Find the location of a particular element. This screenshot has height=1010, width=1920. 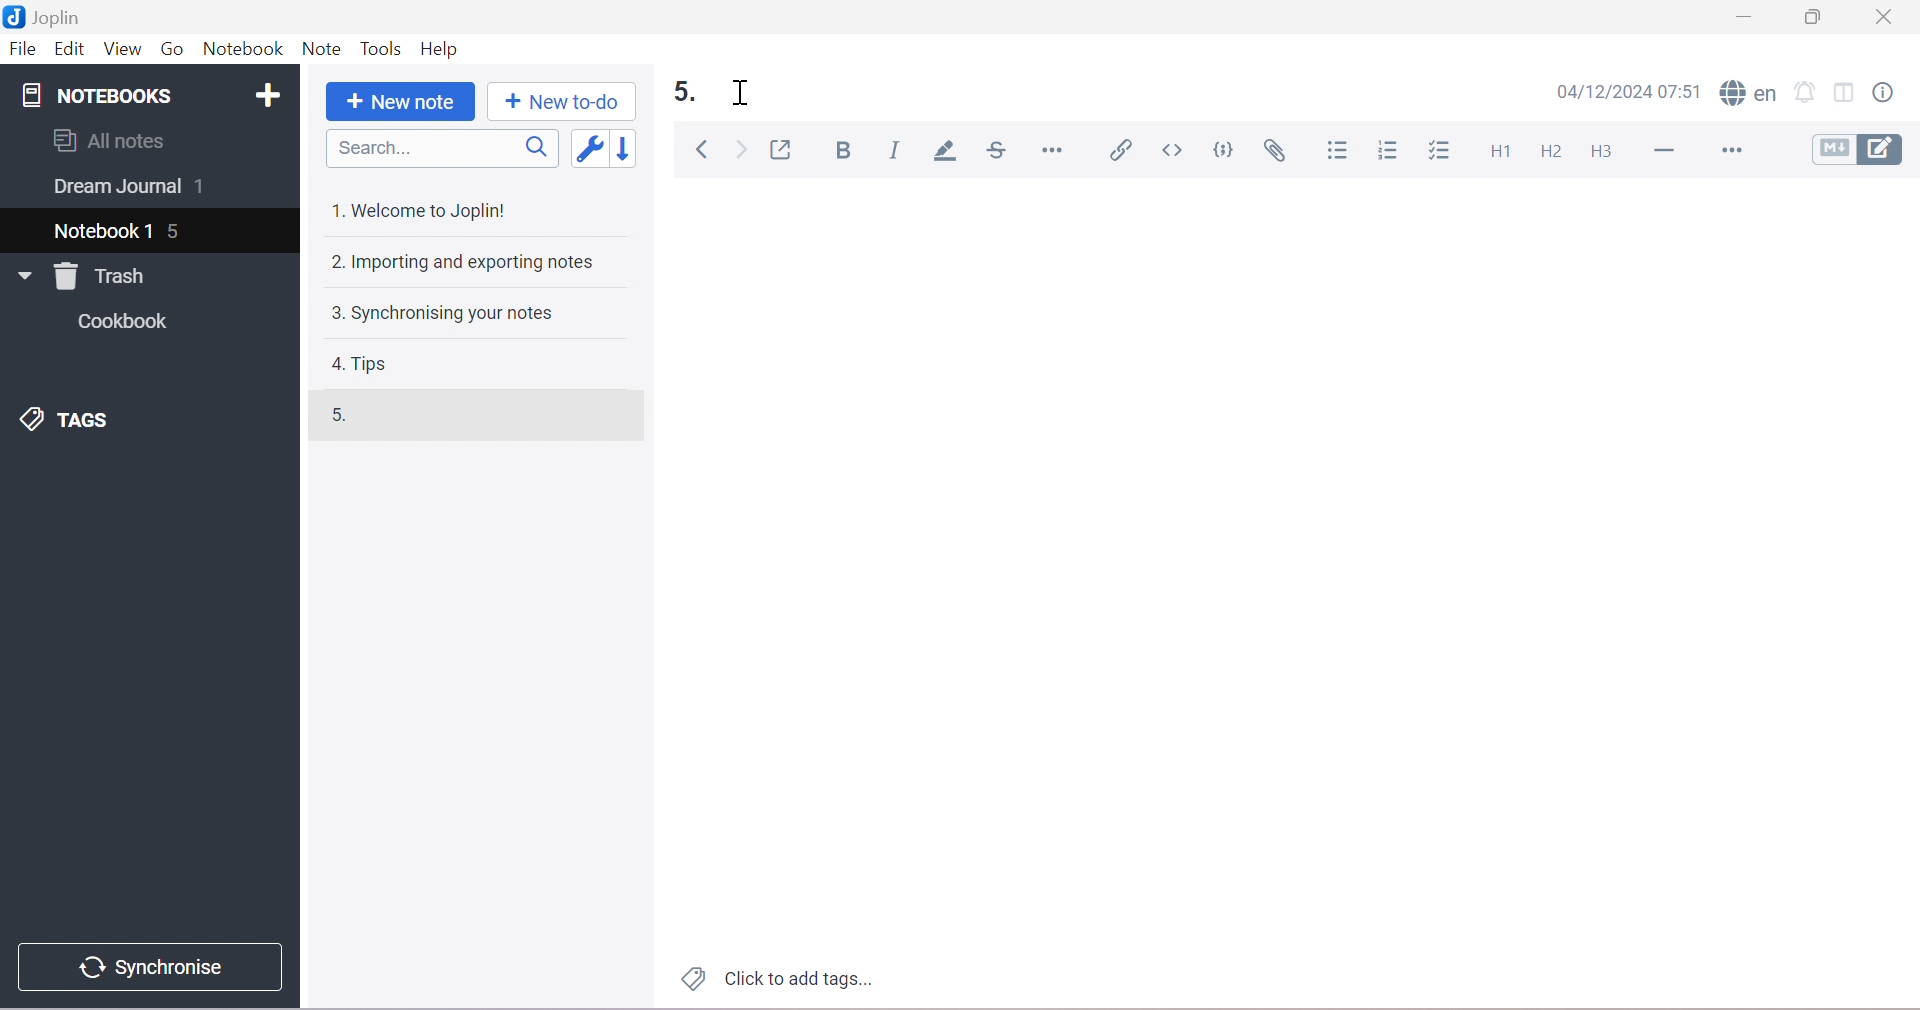

Toggle sort order field is located at coordinates (593, 151).